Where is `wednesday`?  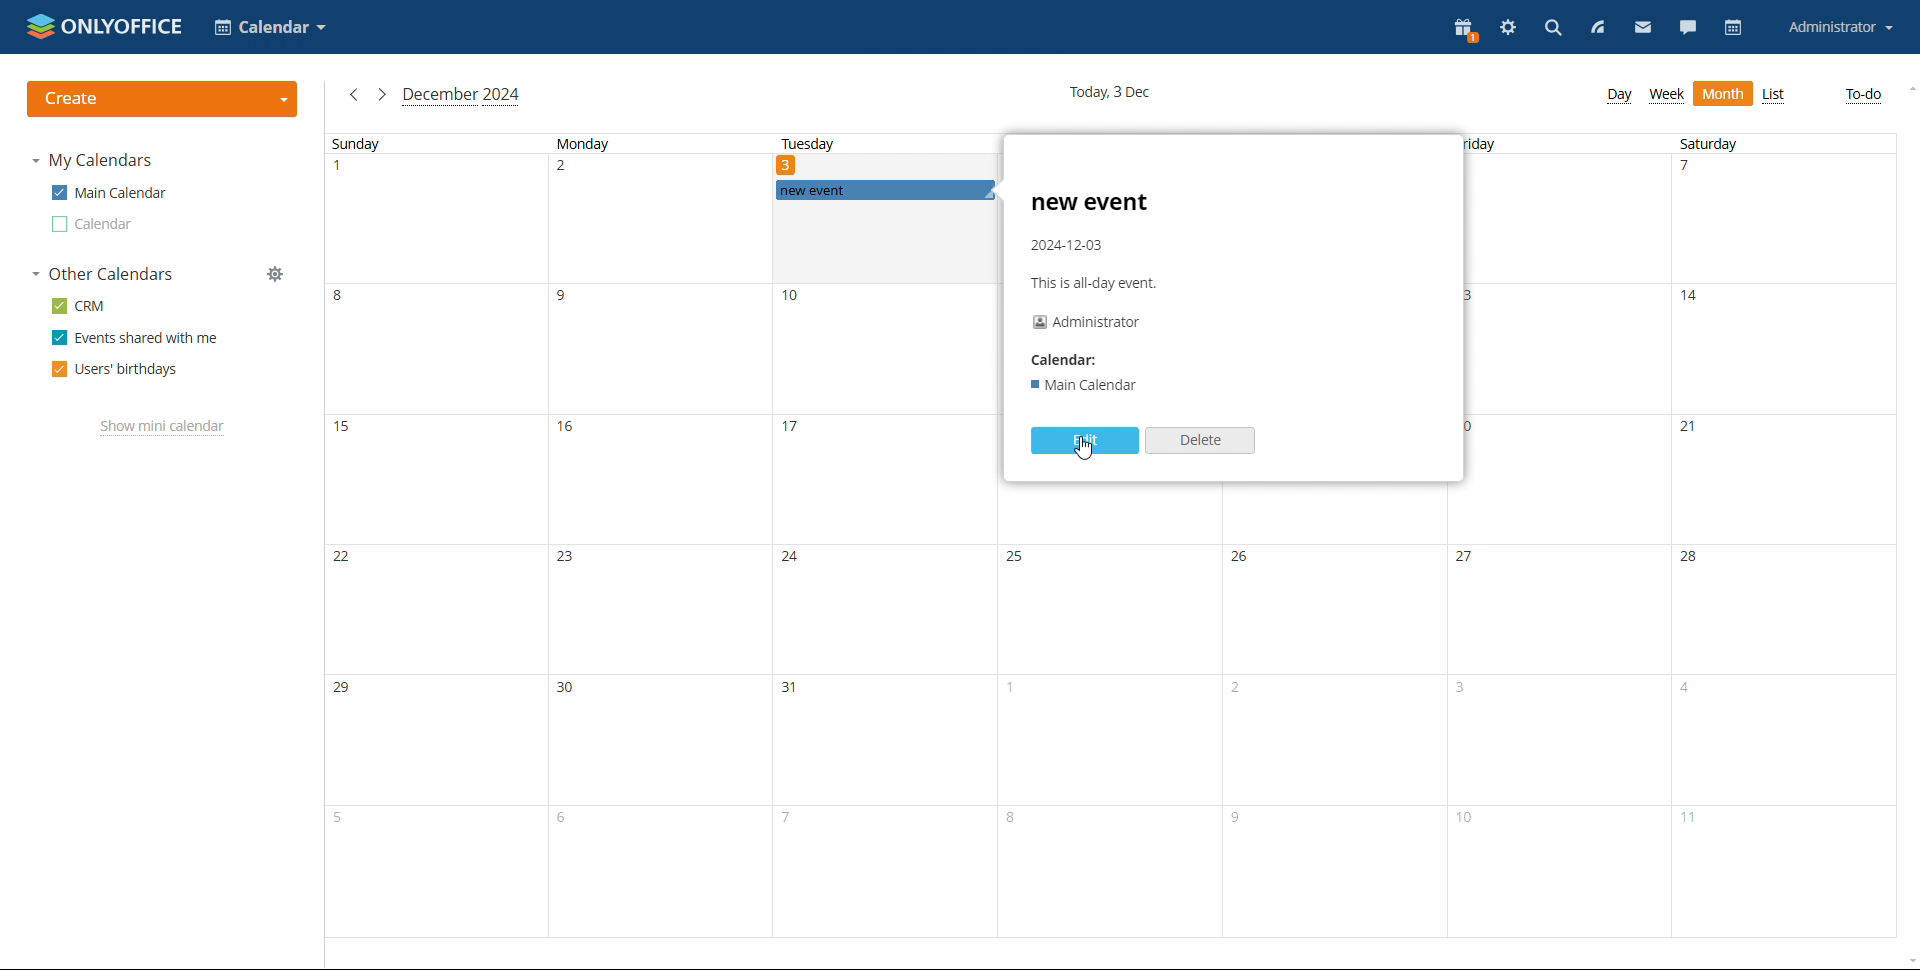
wednesday is located at coordinates (1108, 721).